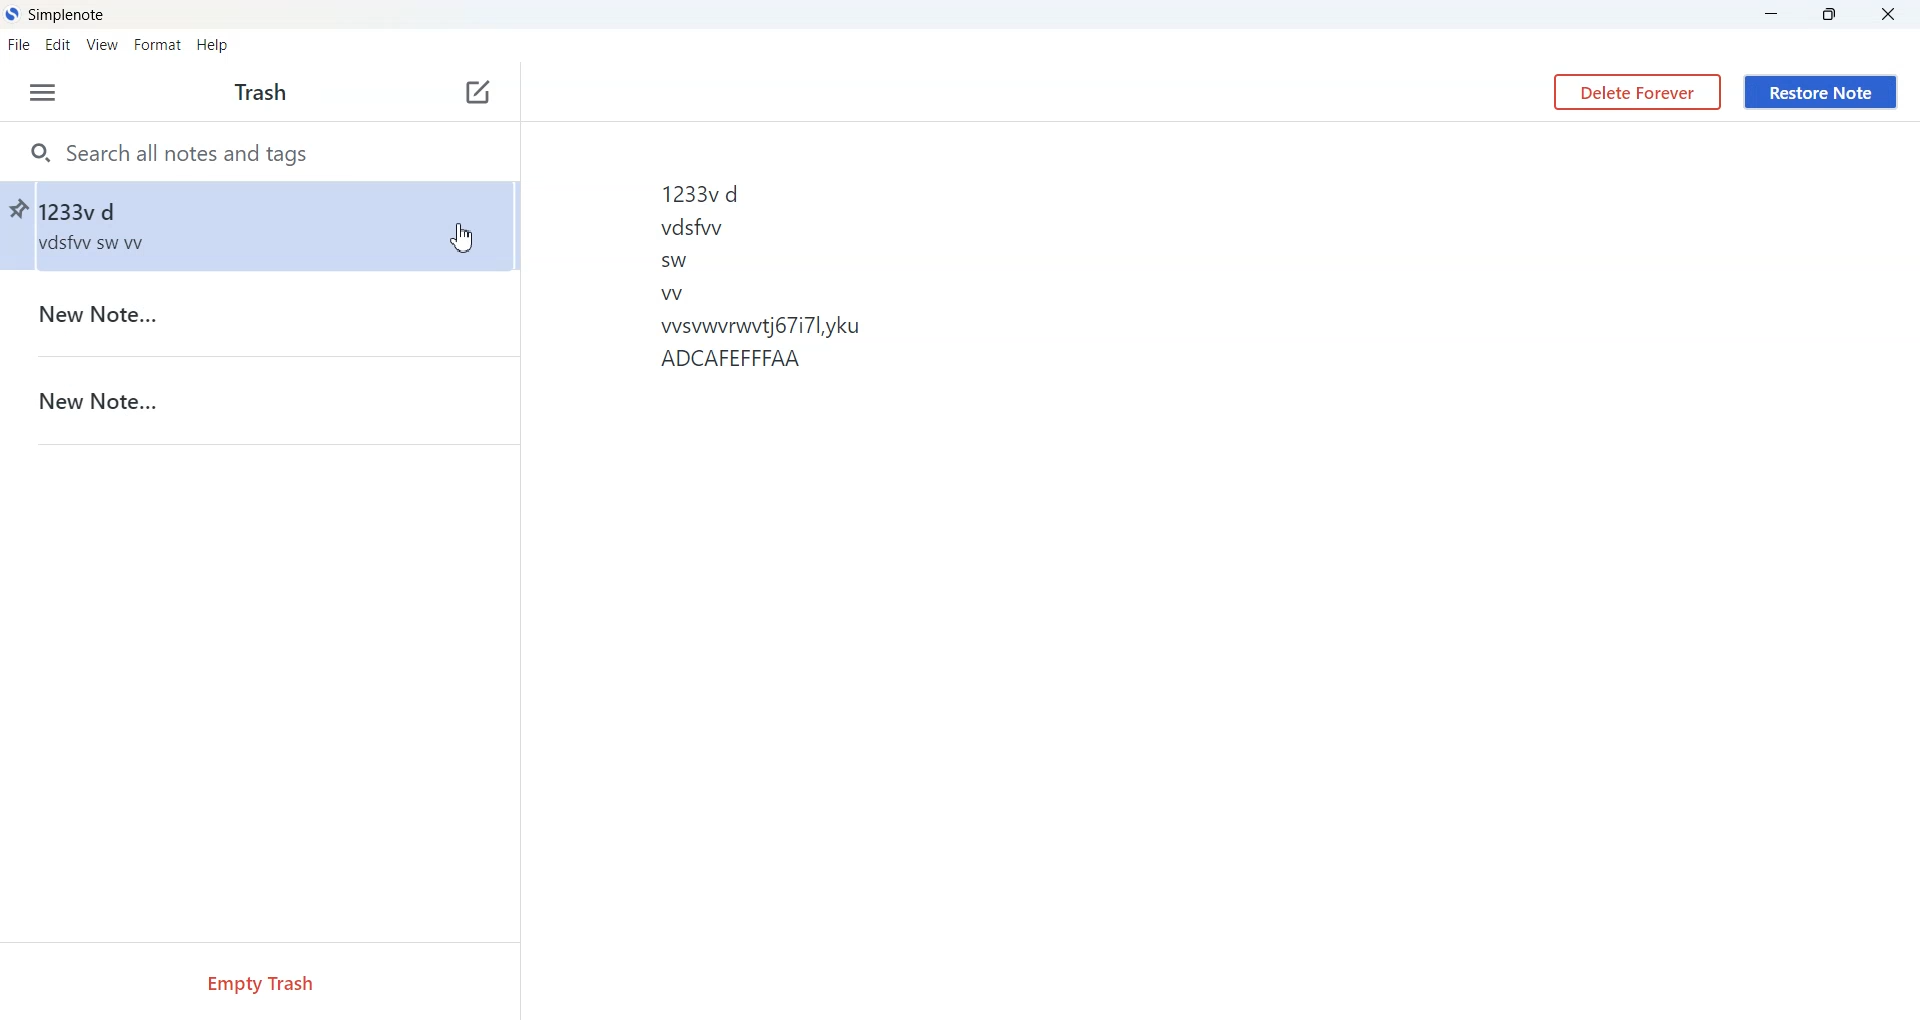  I want to click on Help, so click(212, 43).